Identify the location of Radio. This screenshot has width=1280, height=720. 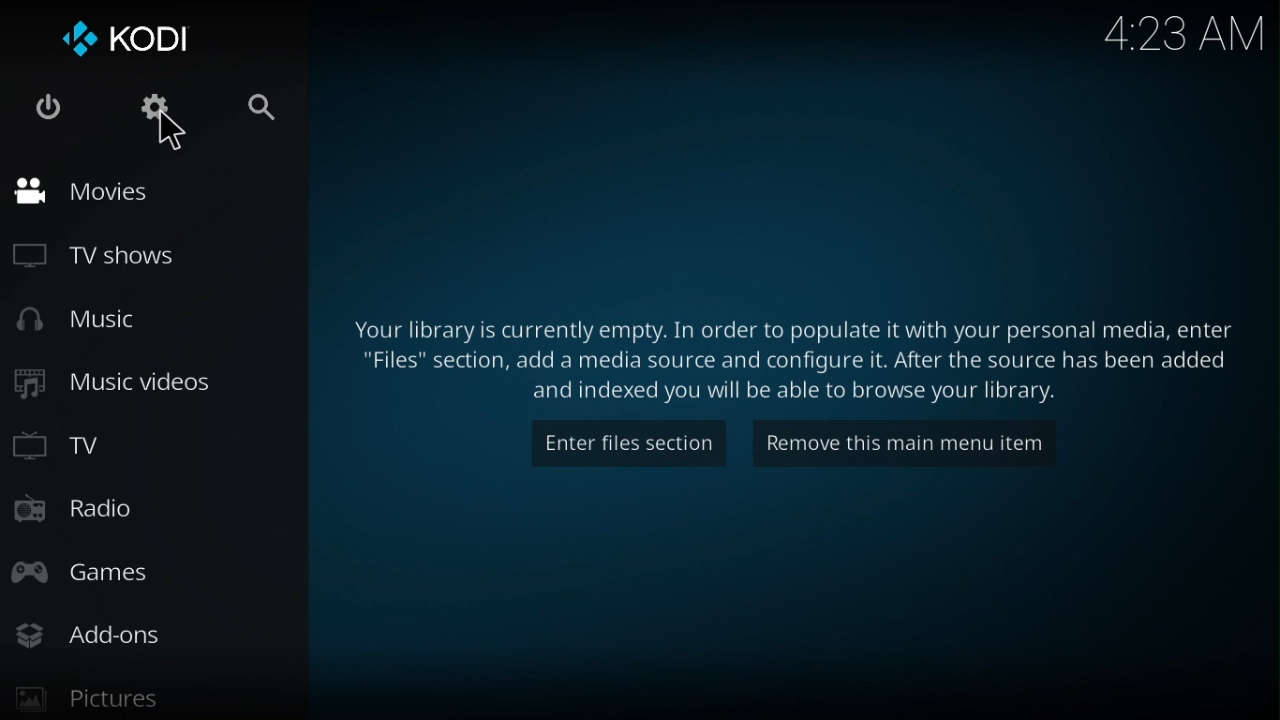
(93, 511).